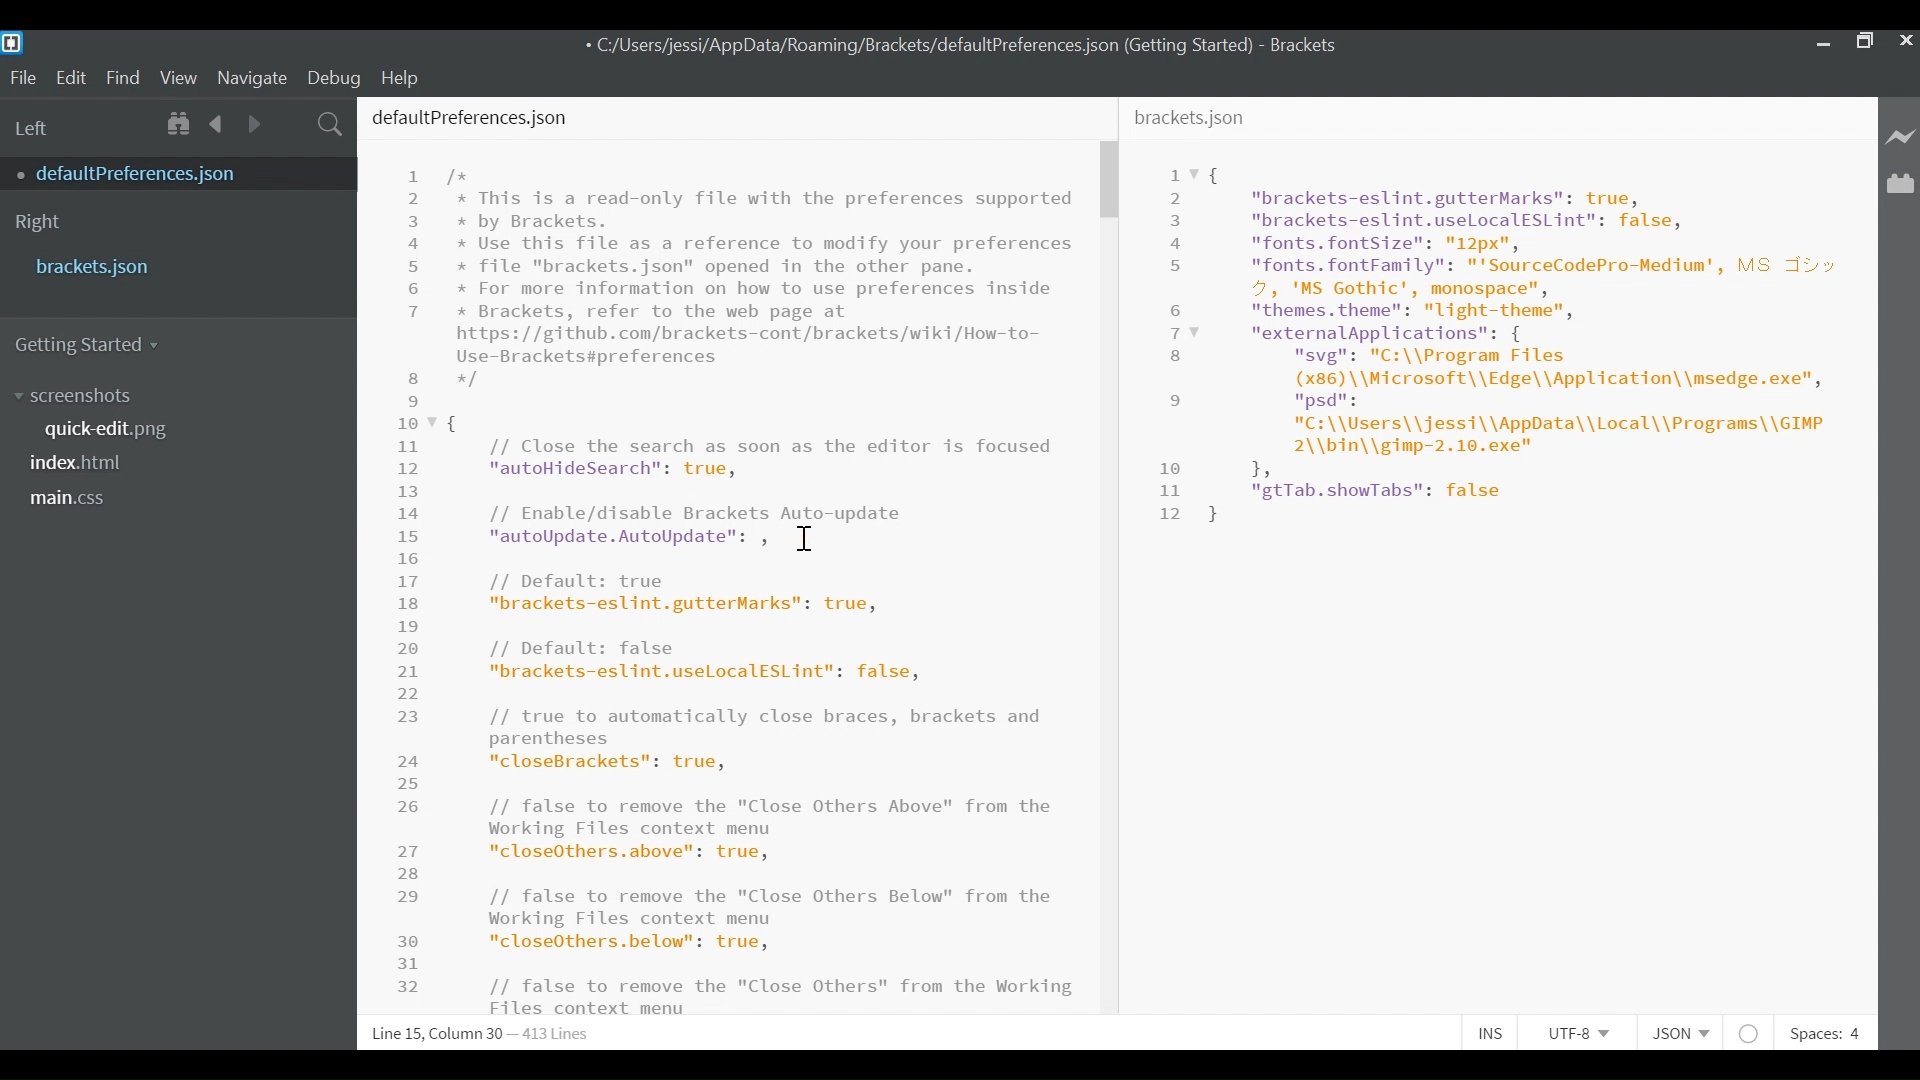  Describe the element at coordinates (1108, 181) in the screenshot. I see `Vertical Scroll bar` at that location.